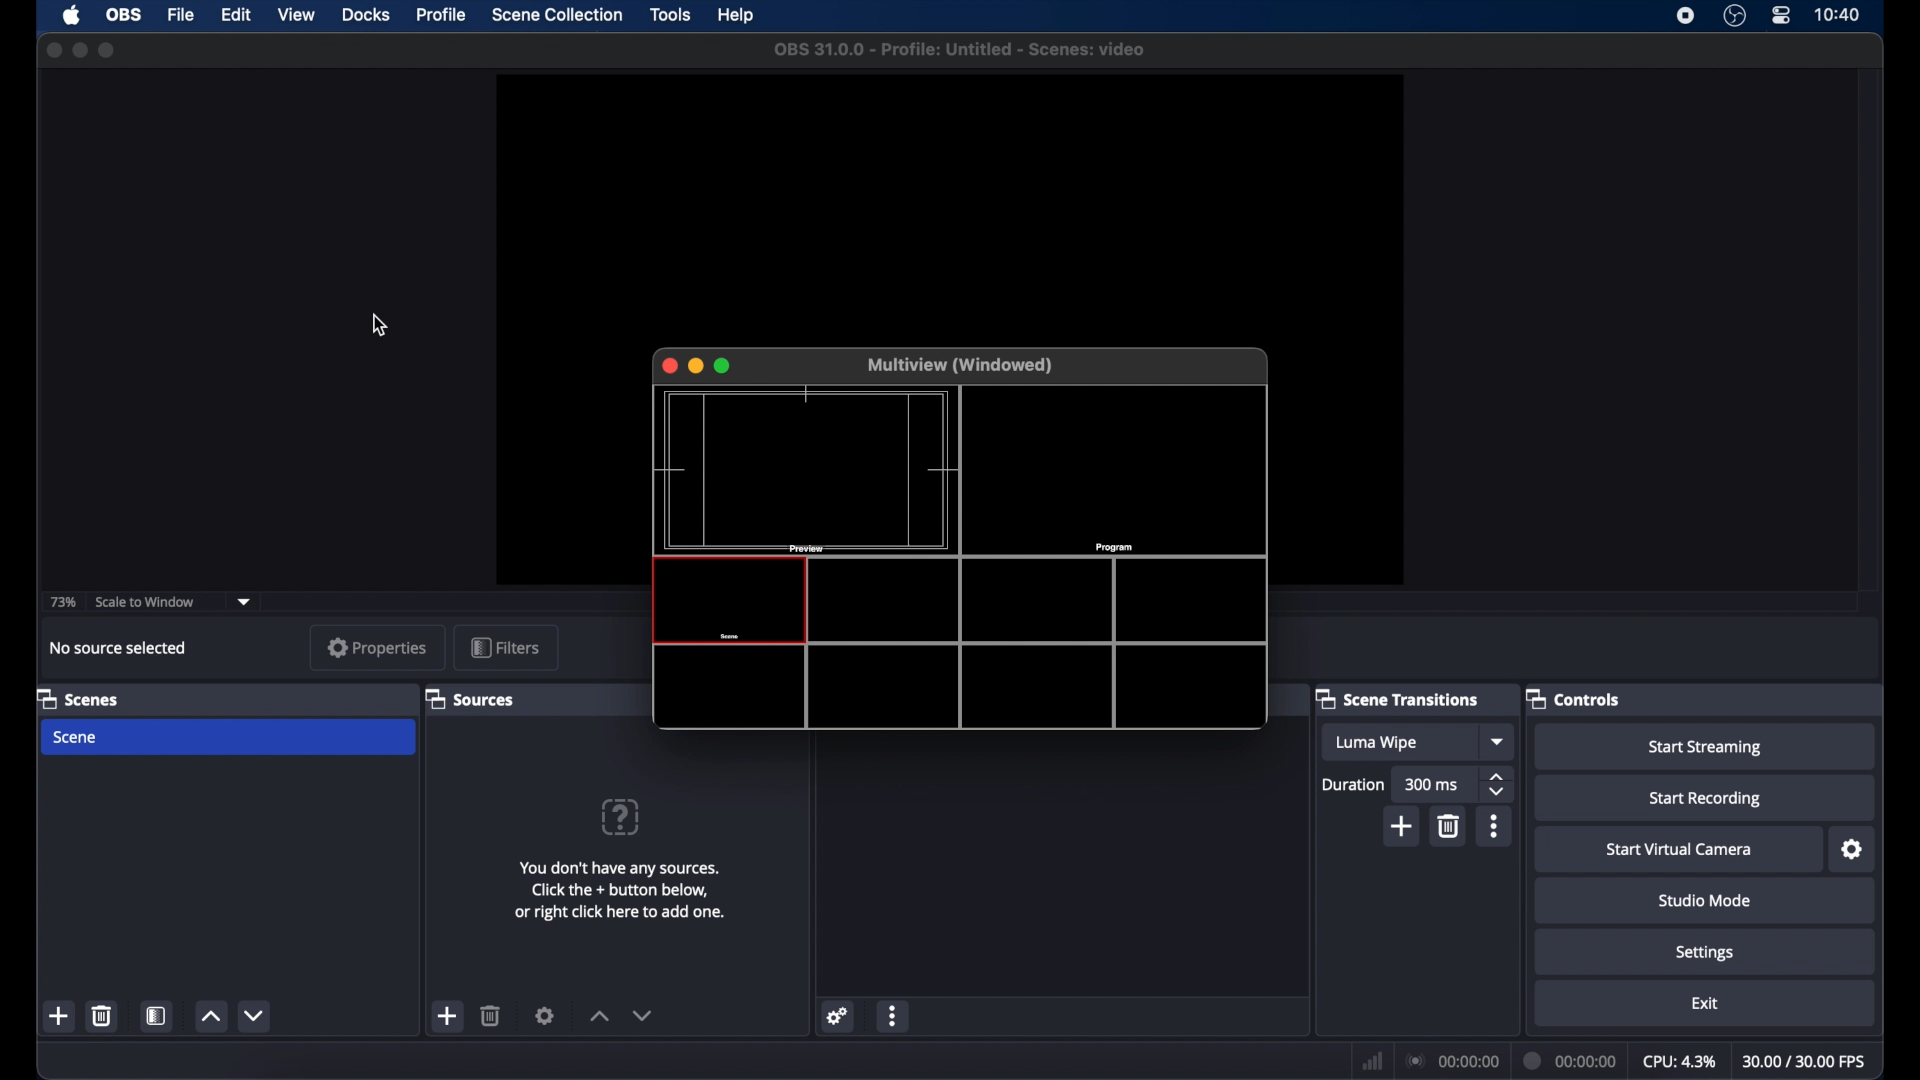 The width and height of the screenshot is (1920, 1080). What do you see at coordinates (1781, 16) in the screenshot?
I see `control center` at bounding box center [1781, 16].